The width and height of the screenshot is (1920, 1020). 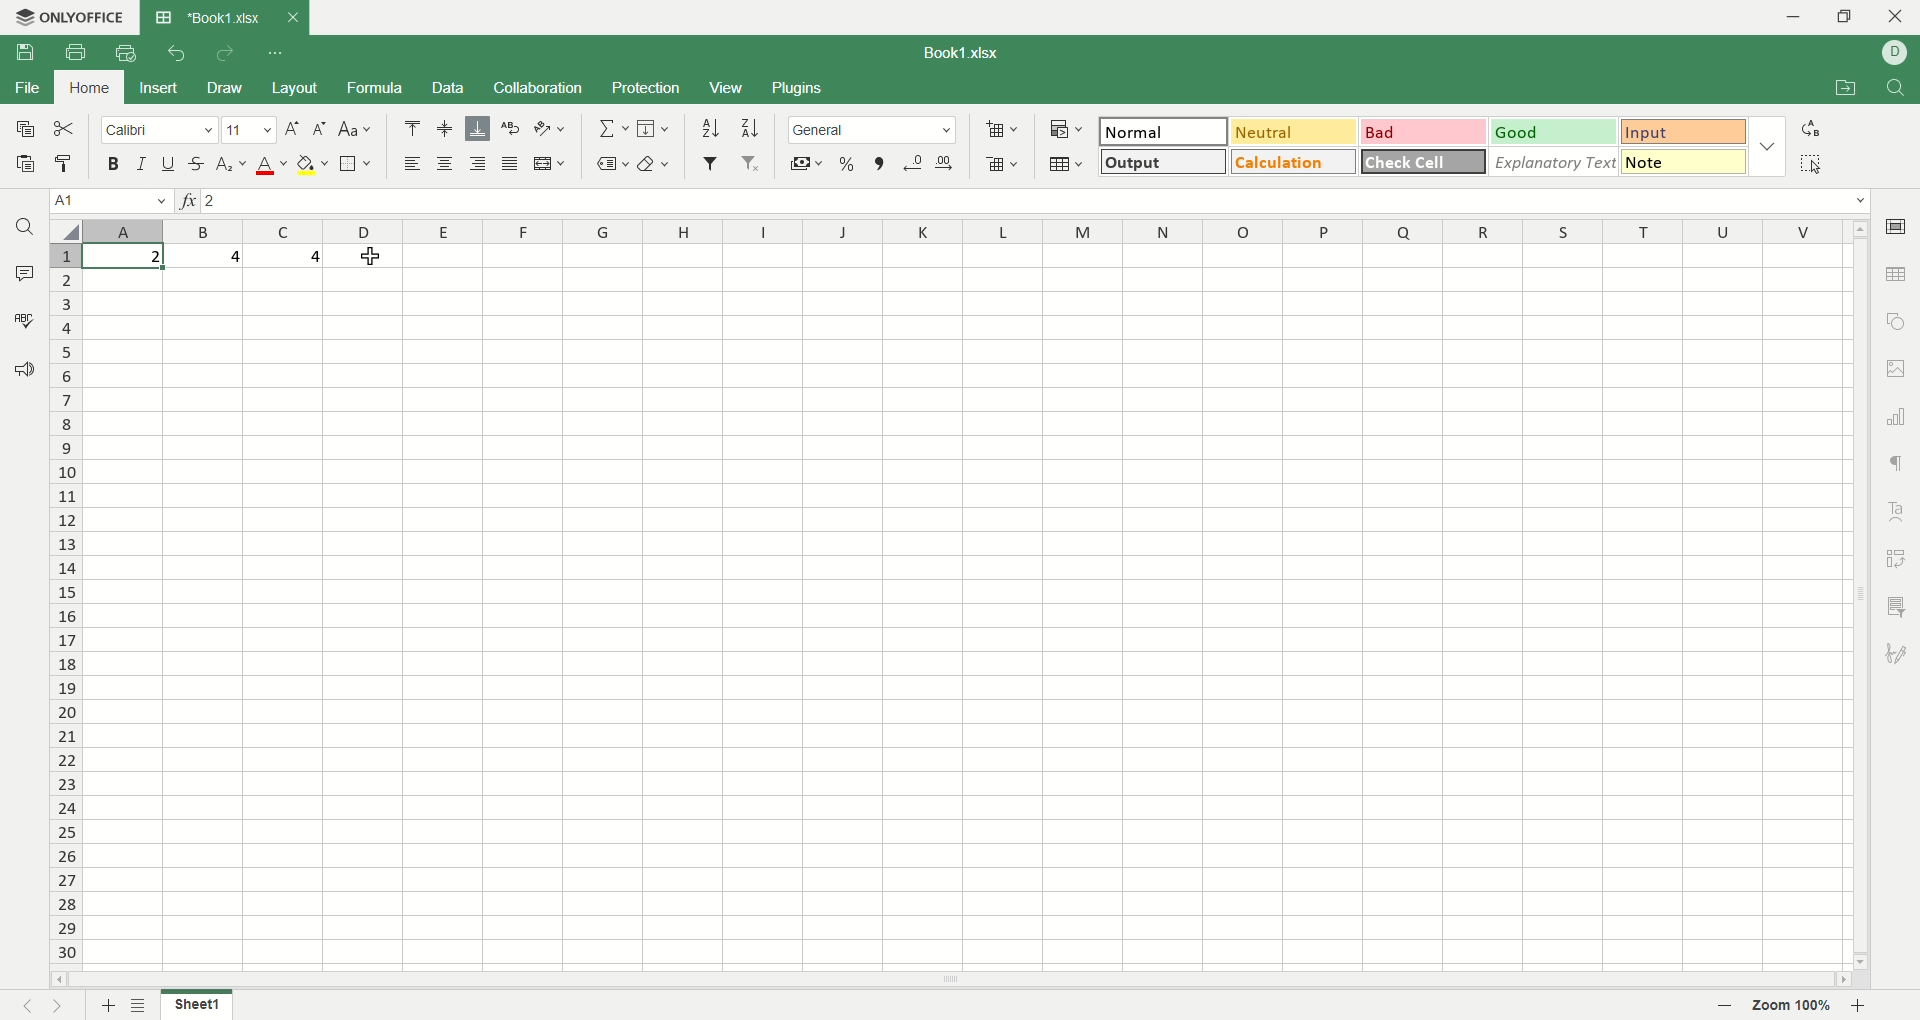 What do you see at coordinates (725, 89) in the screenshot?
I see `view` at bounding box center [725, 89].